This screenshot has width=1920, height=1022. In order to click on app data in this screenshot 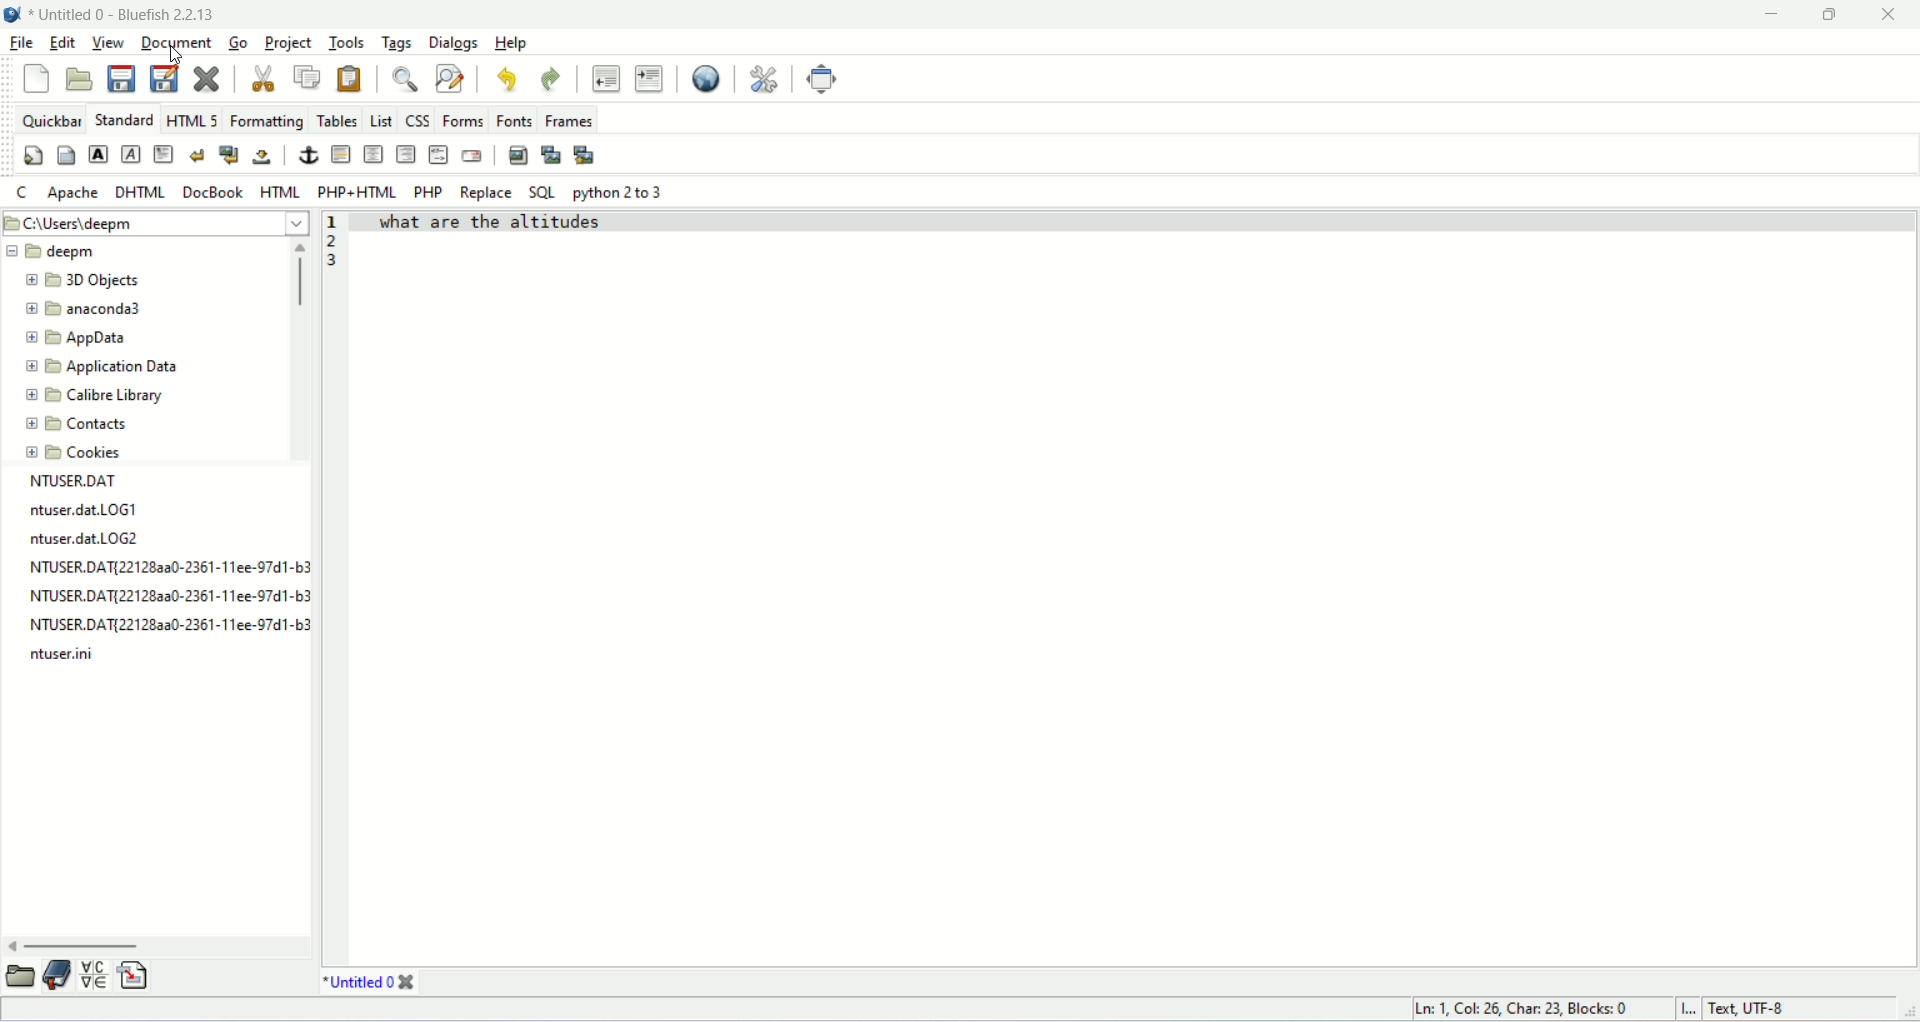, I will do `click(79, 340)`.